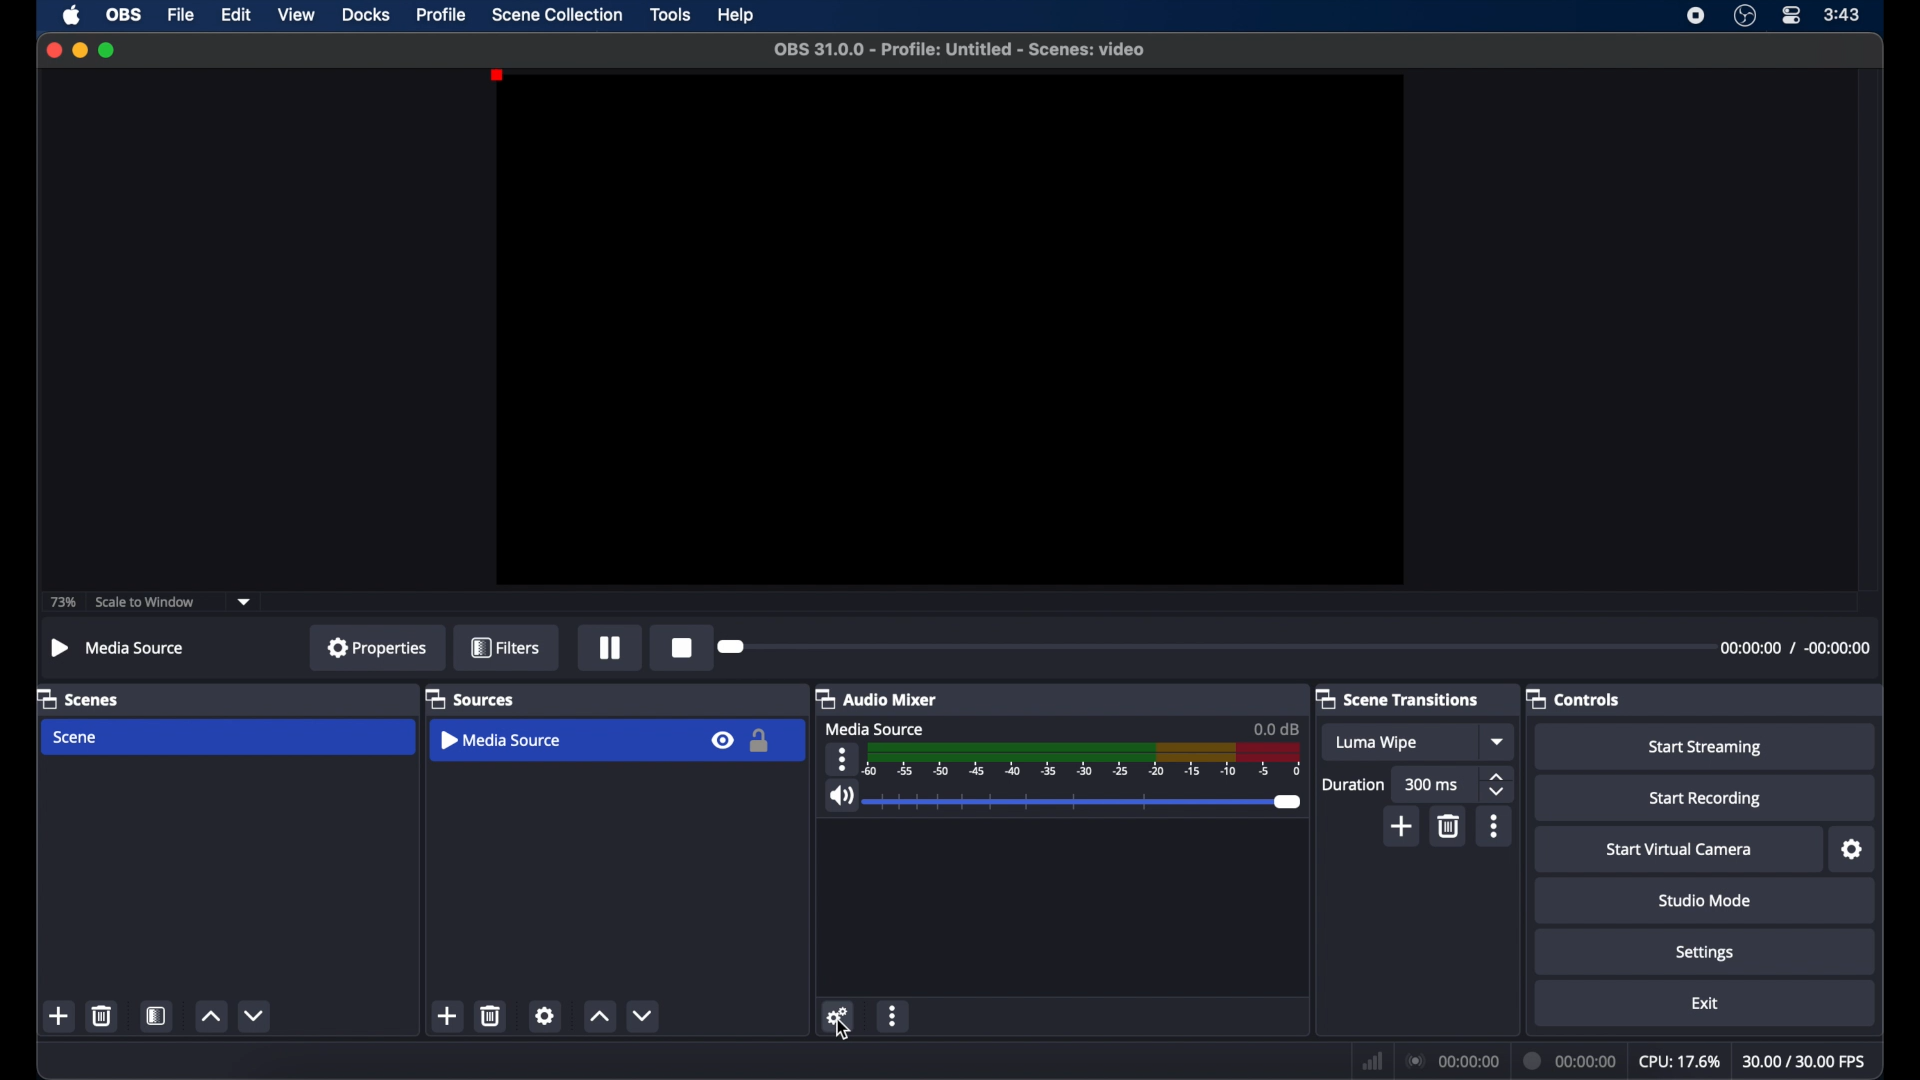 The height and width of the screenshot is (1080, 1920). I want to click on settings, so click(1852, 849).